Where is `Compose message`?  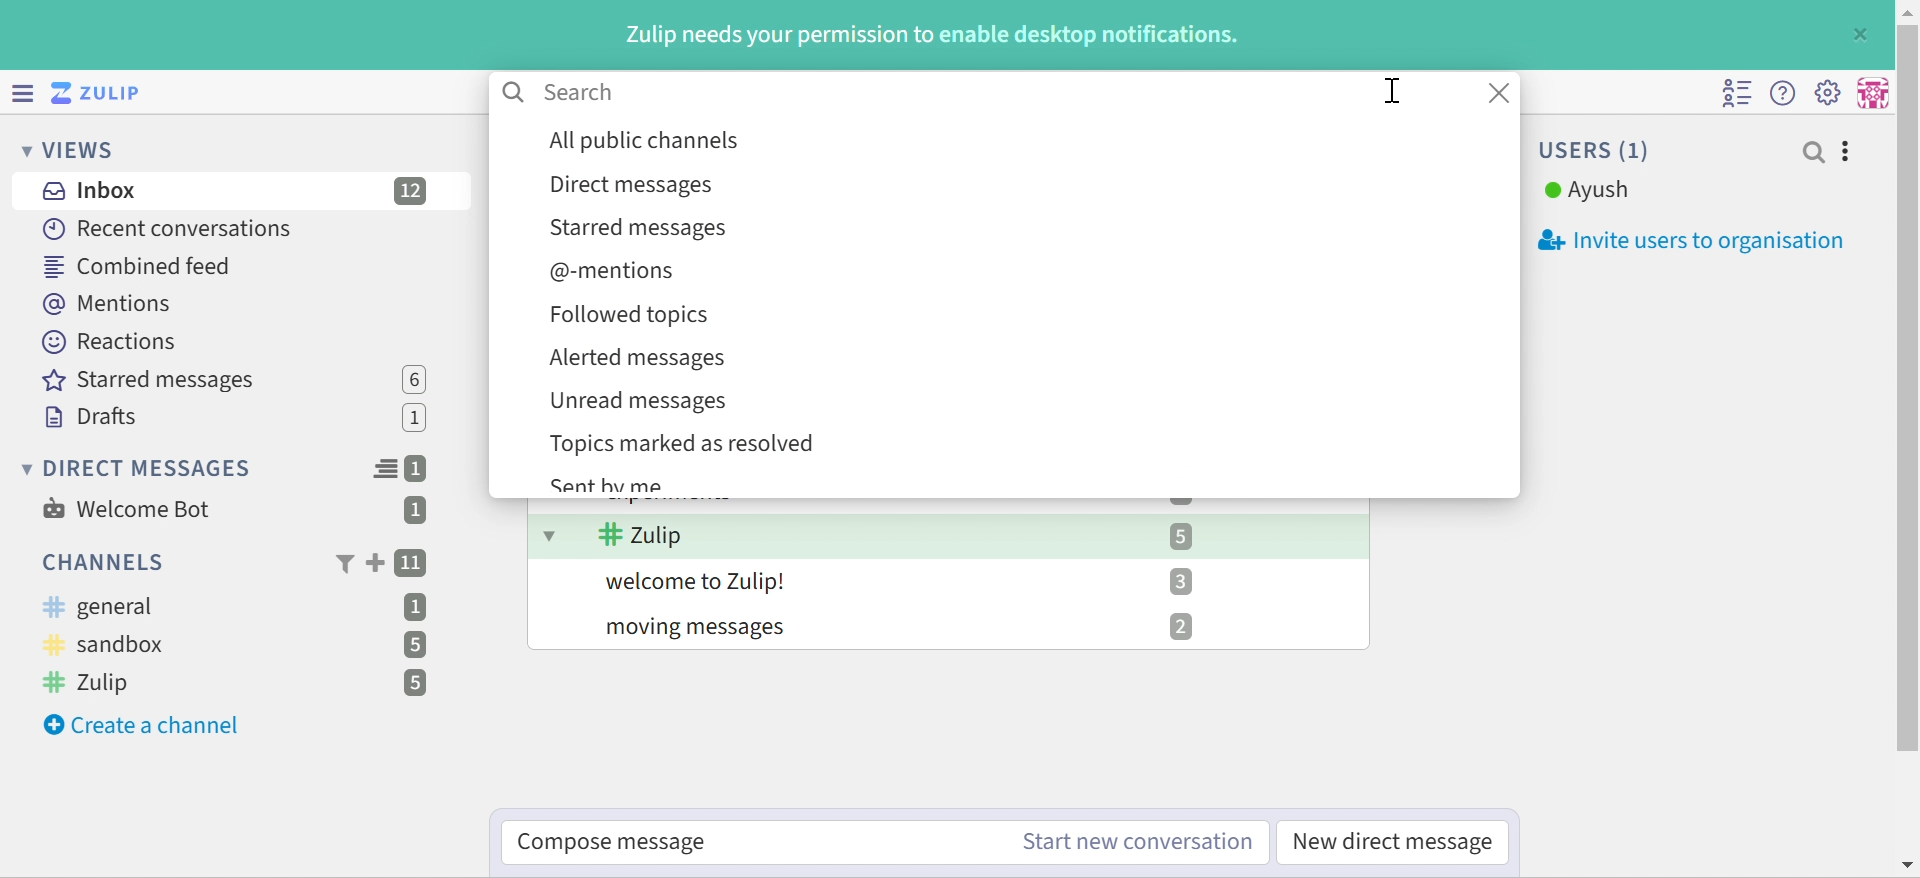
Compose message is located at coordinates (616, 843).